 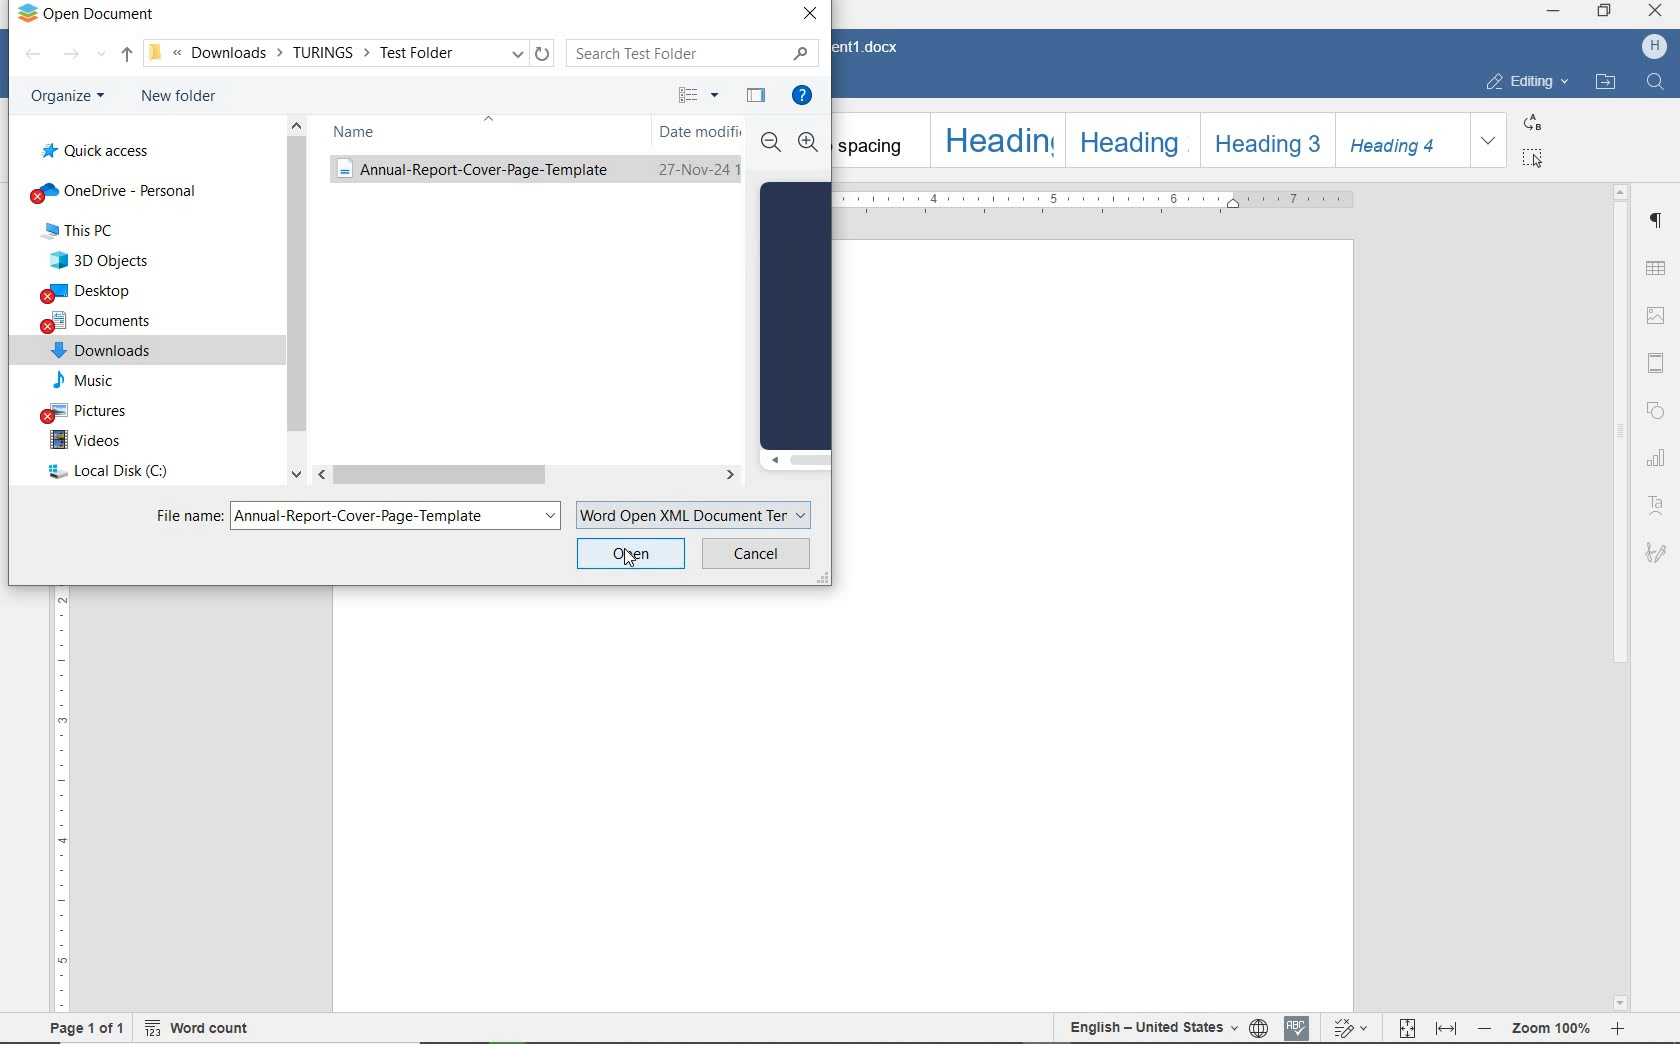 What do you see at coordinates (1299, 1028) in the screenshot?
I see `spell checker` at bounding box center [1299, 1028].